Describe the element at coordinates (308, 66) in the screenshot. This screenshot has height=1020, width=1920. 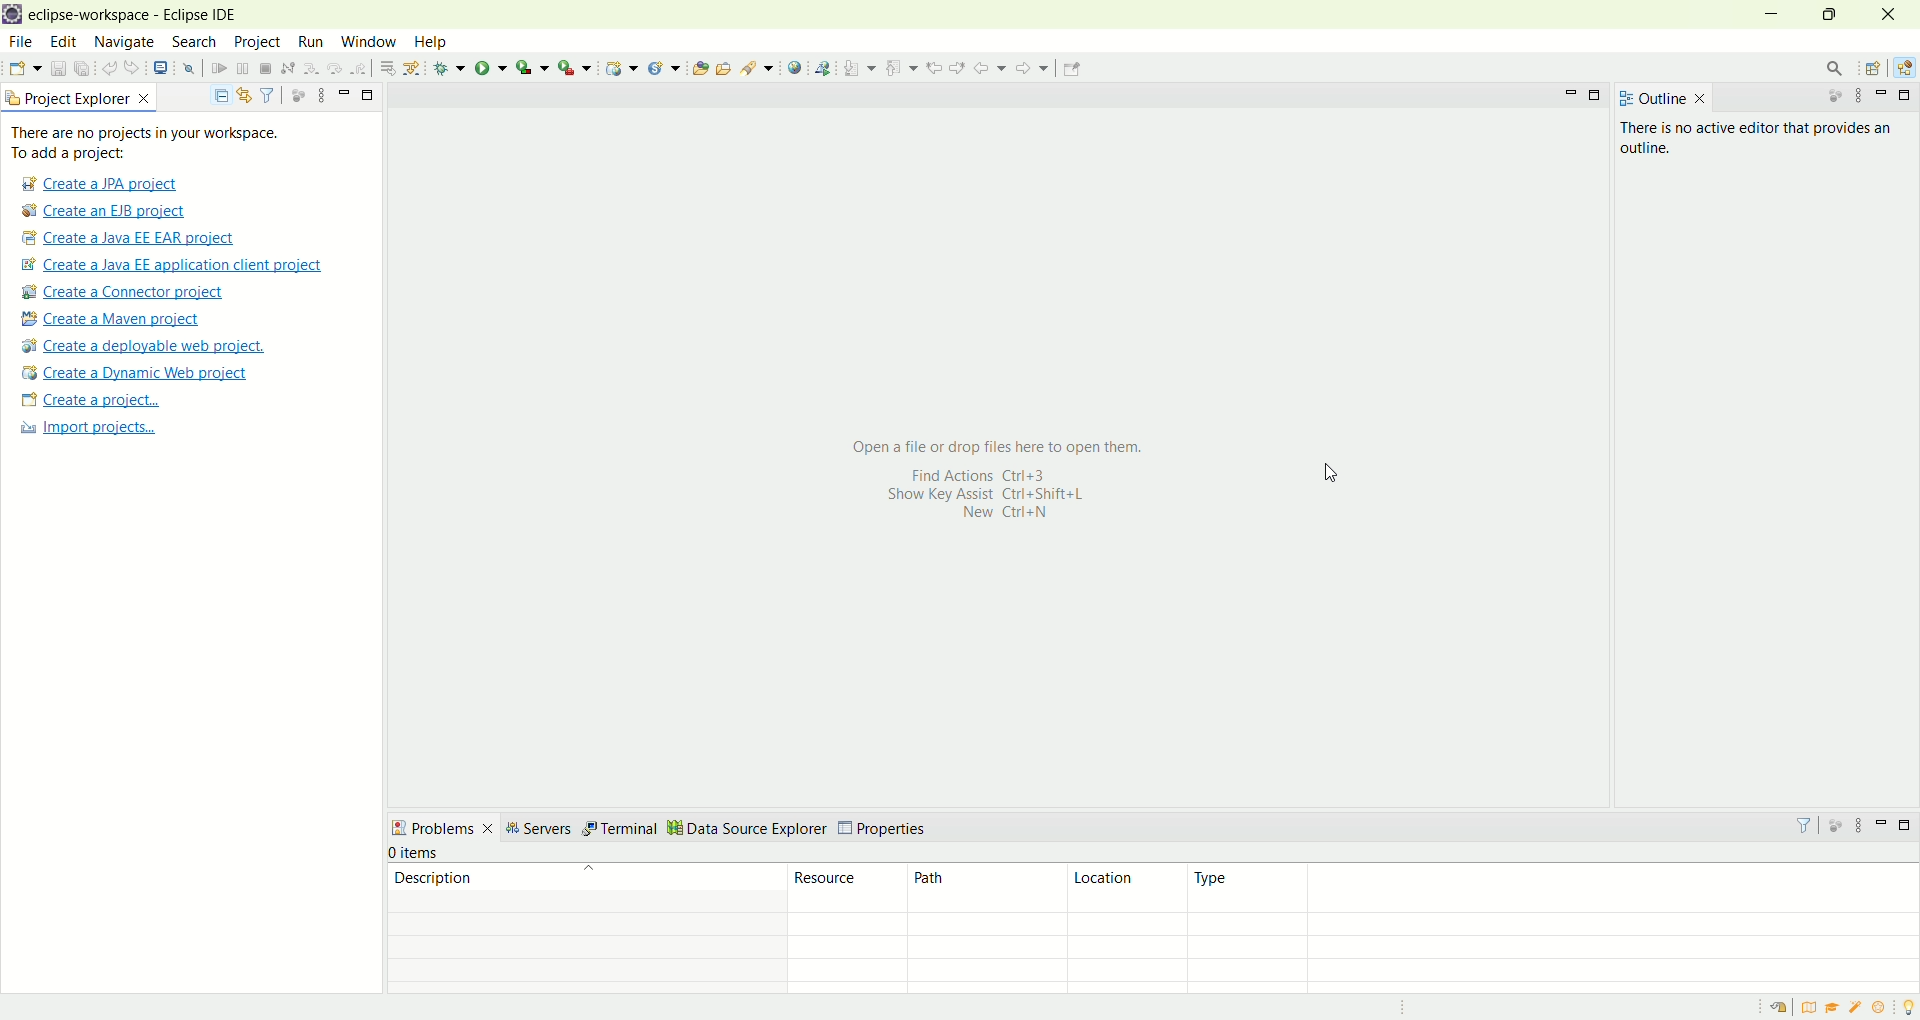
I see `step into` at that location.